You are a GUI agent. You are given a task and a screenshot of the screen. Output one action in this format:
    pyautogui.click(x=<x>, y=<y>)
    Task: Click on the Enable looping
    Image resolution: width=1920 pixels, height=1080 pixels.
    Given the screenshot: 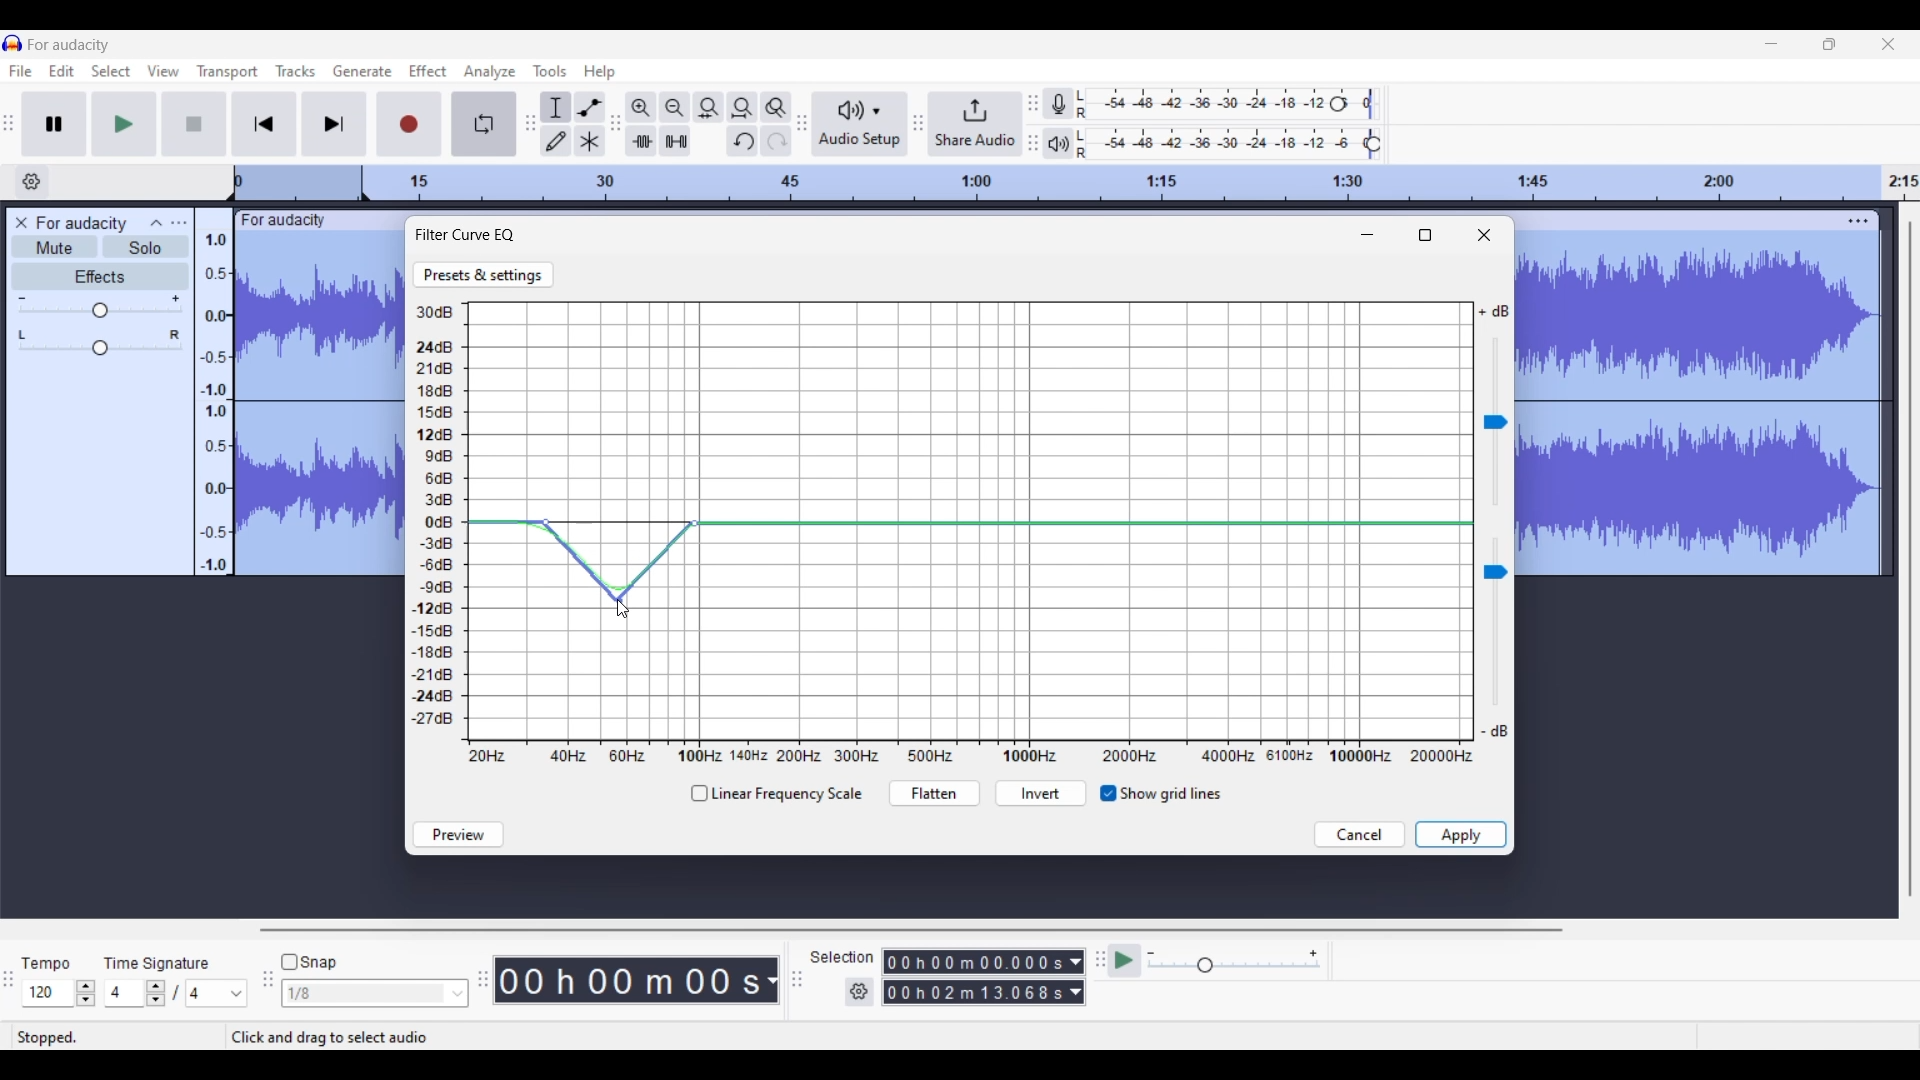 What is the action you would take?
    pyautogui.click(x=484, y=124)
    